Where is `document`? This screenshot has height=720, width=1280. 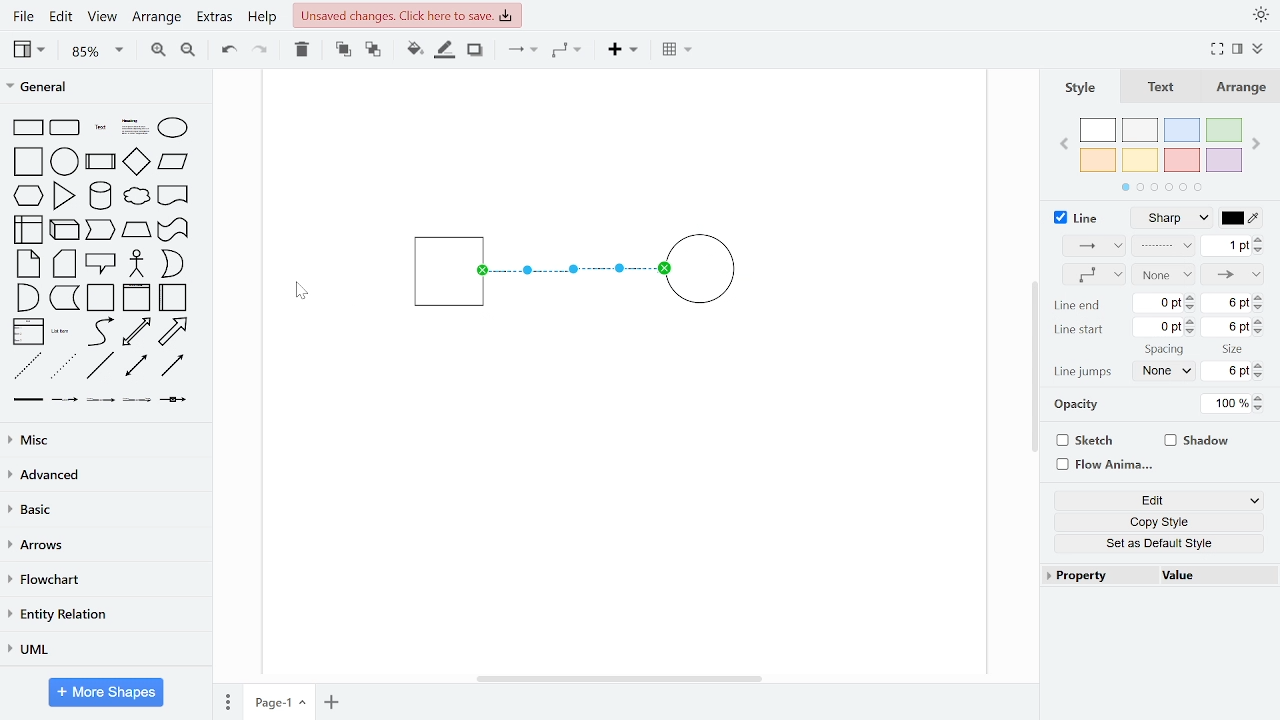 document is located at coordinates (174, 194).